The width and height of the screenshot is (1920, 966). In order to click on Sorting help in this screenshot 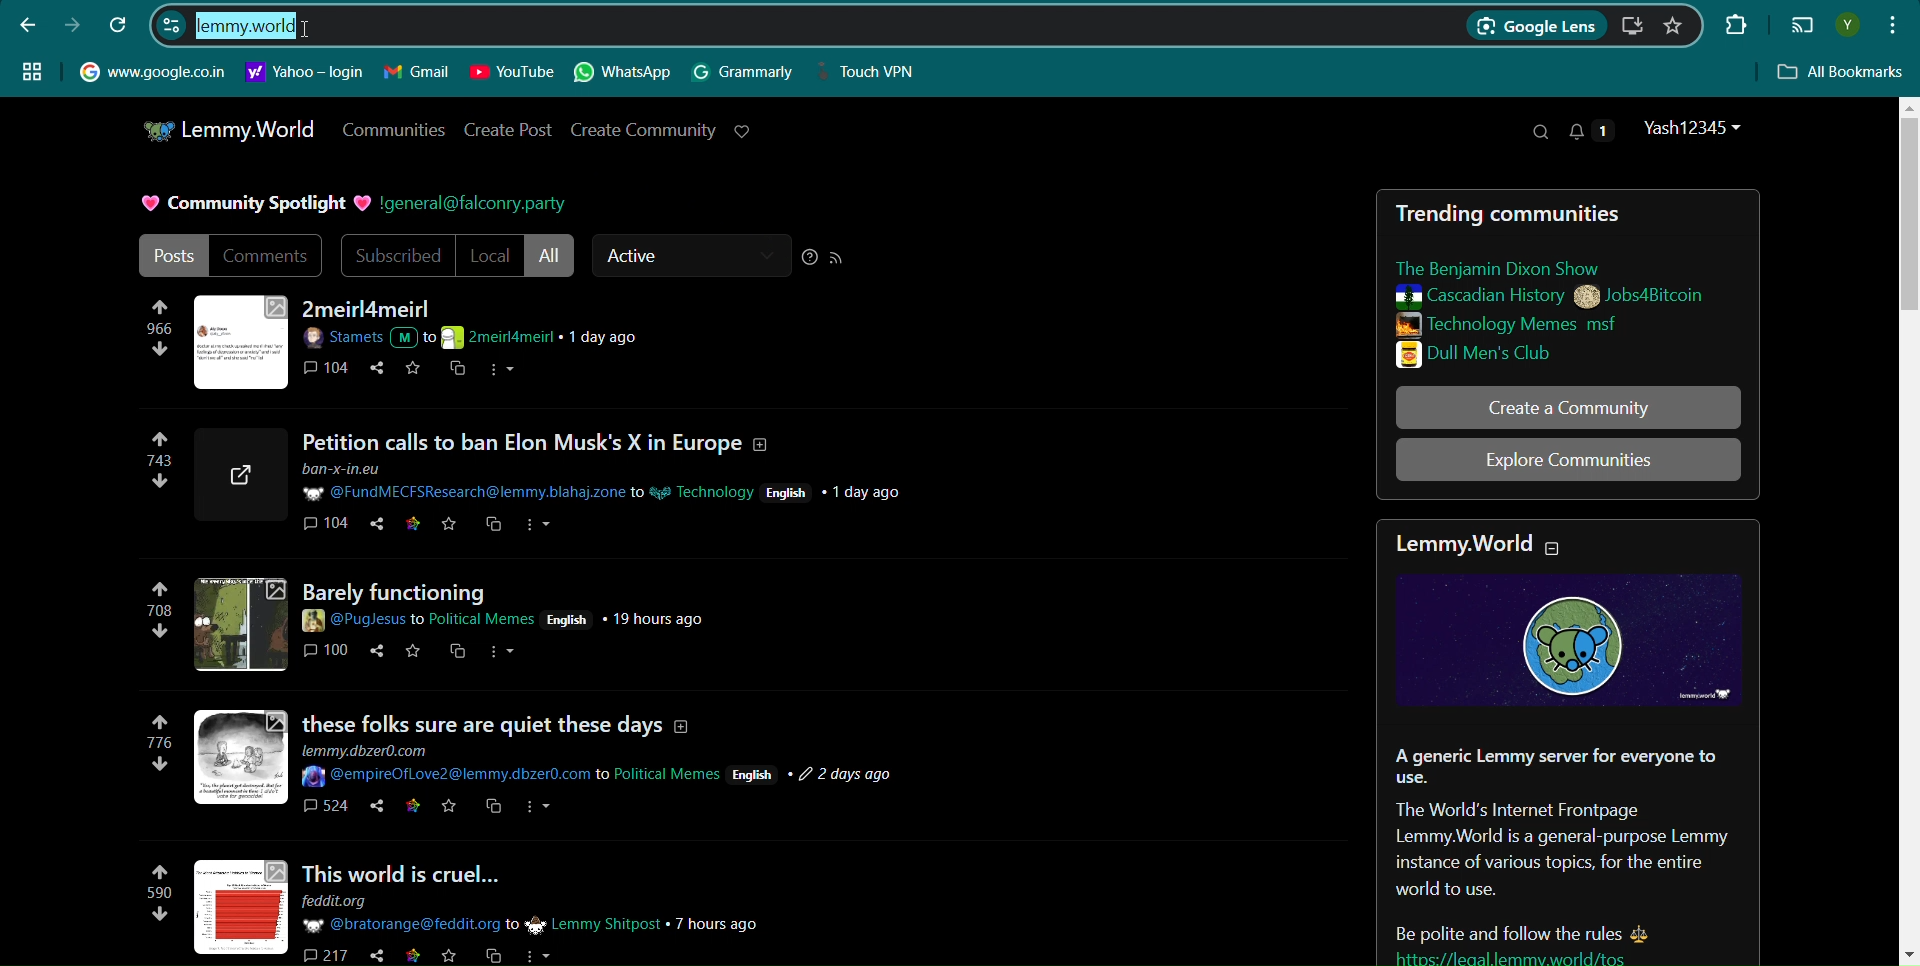, I will do `click(810, 257)`.